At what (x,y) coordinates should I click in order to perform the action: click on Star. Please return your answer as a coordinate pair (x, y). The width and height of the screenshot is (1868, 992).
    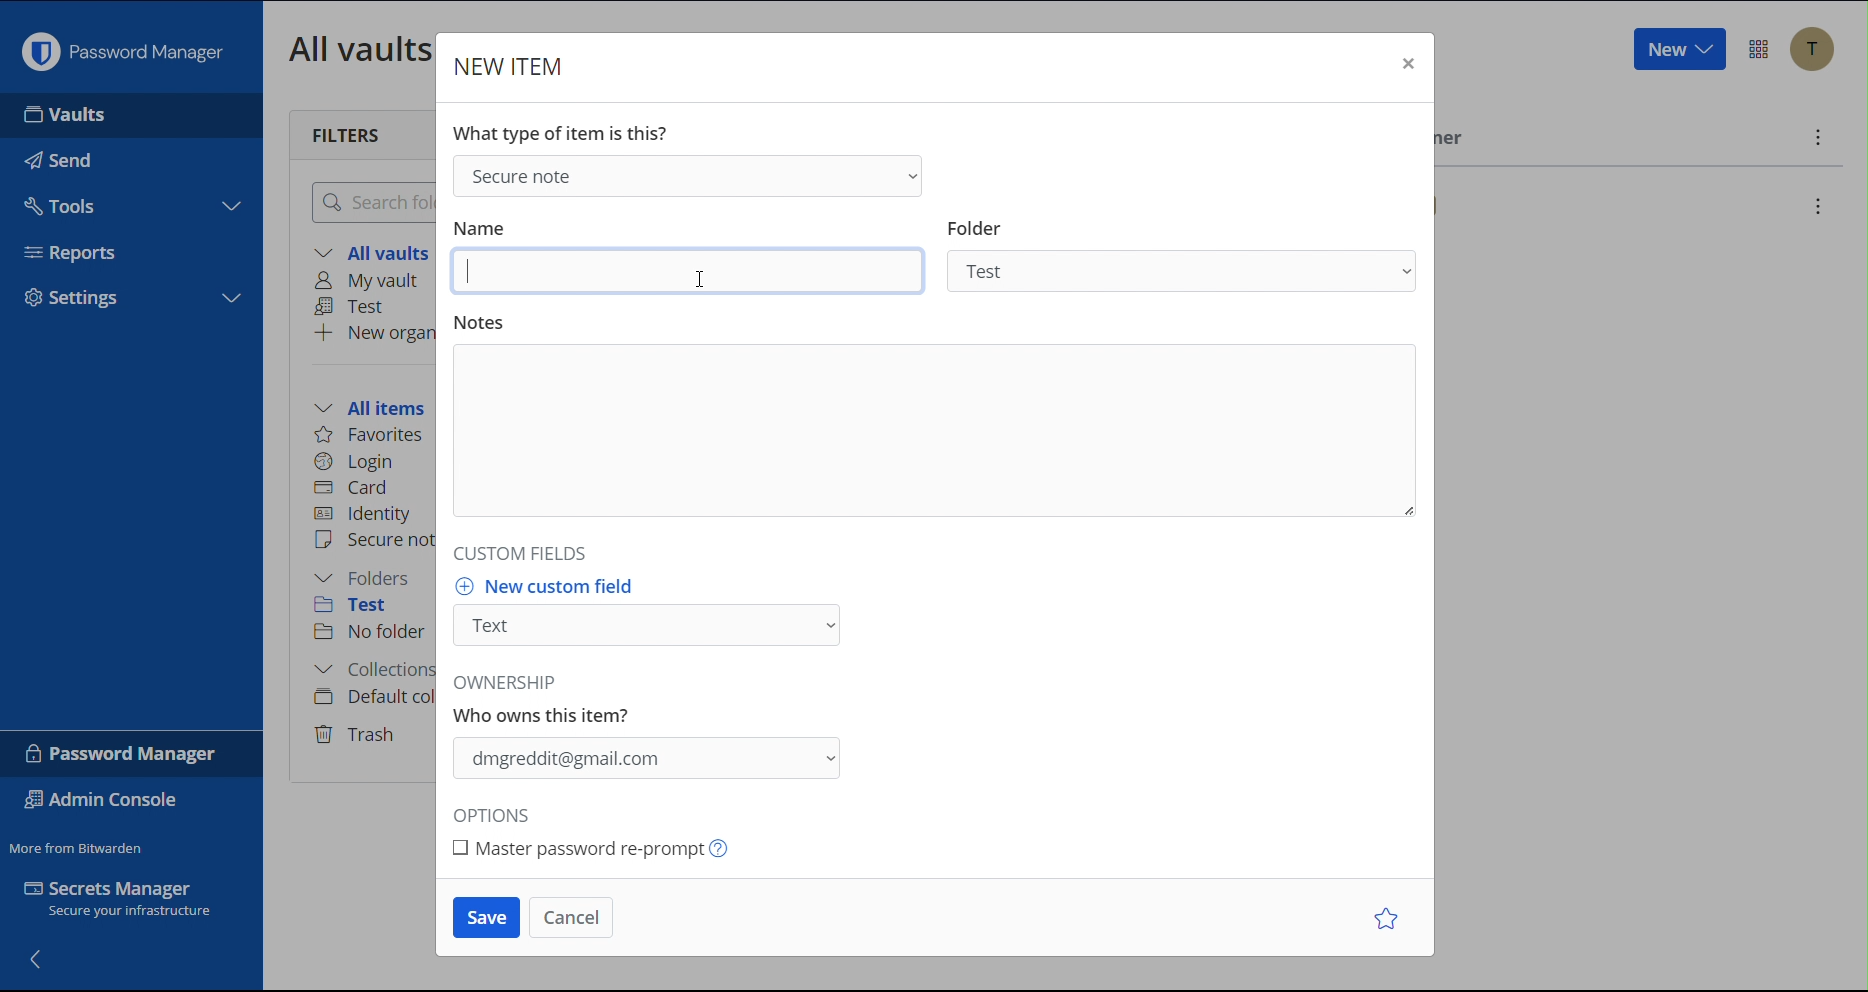
    Looking at the image, I should click on (1390, 918).